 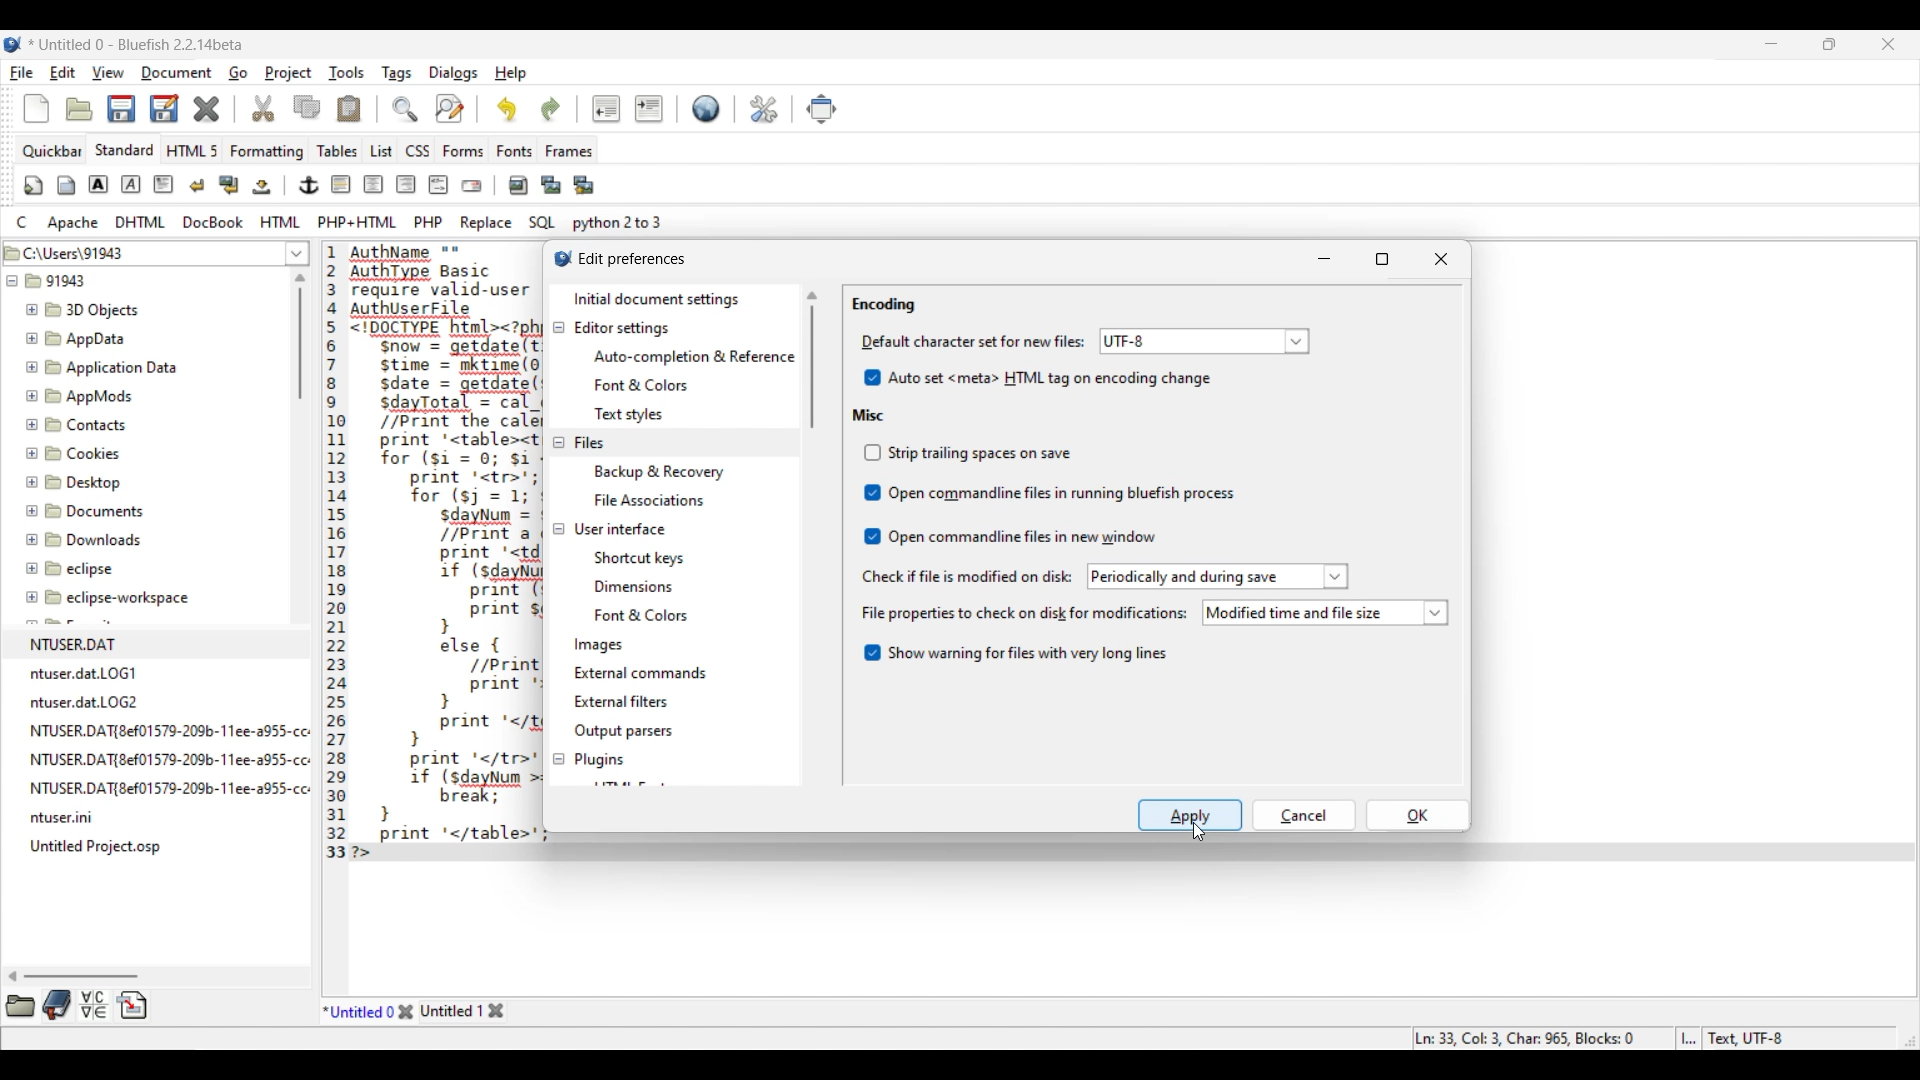 What do you see at coordinates (359, 1010) in the screenshot?
I see `Current tab highlighted` at bounding box center [359, 1010].